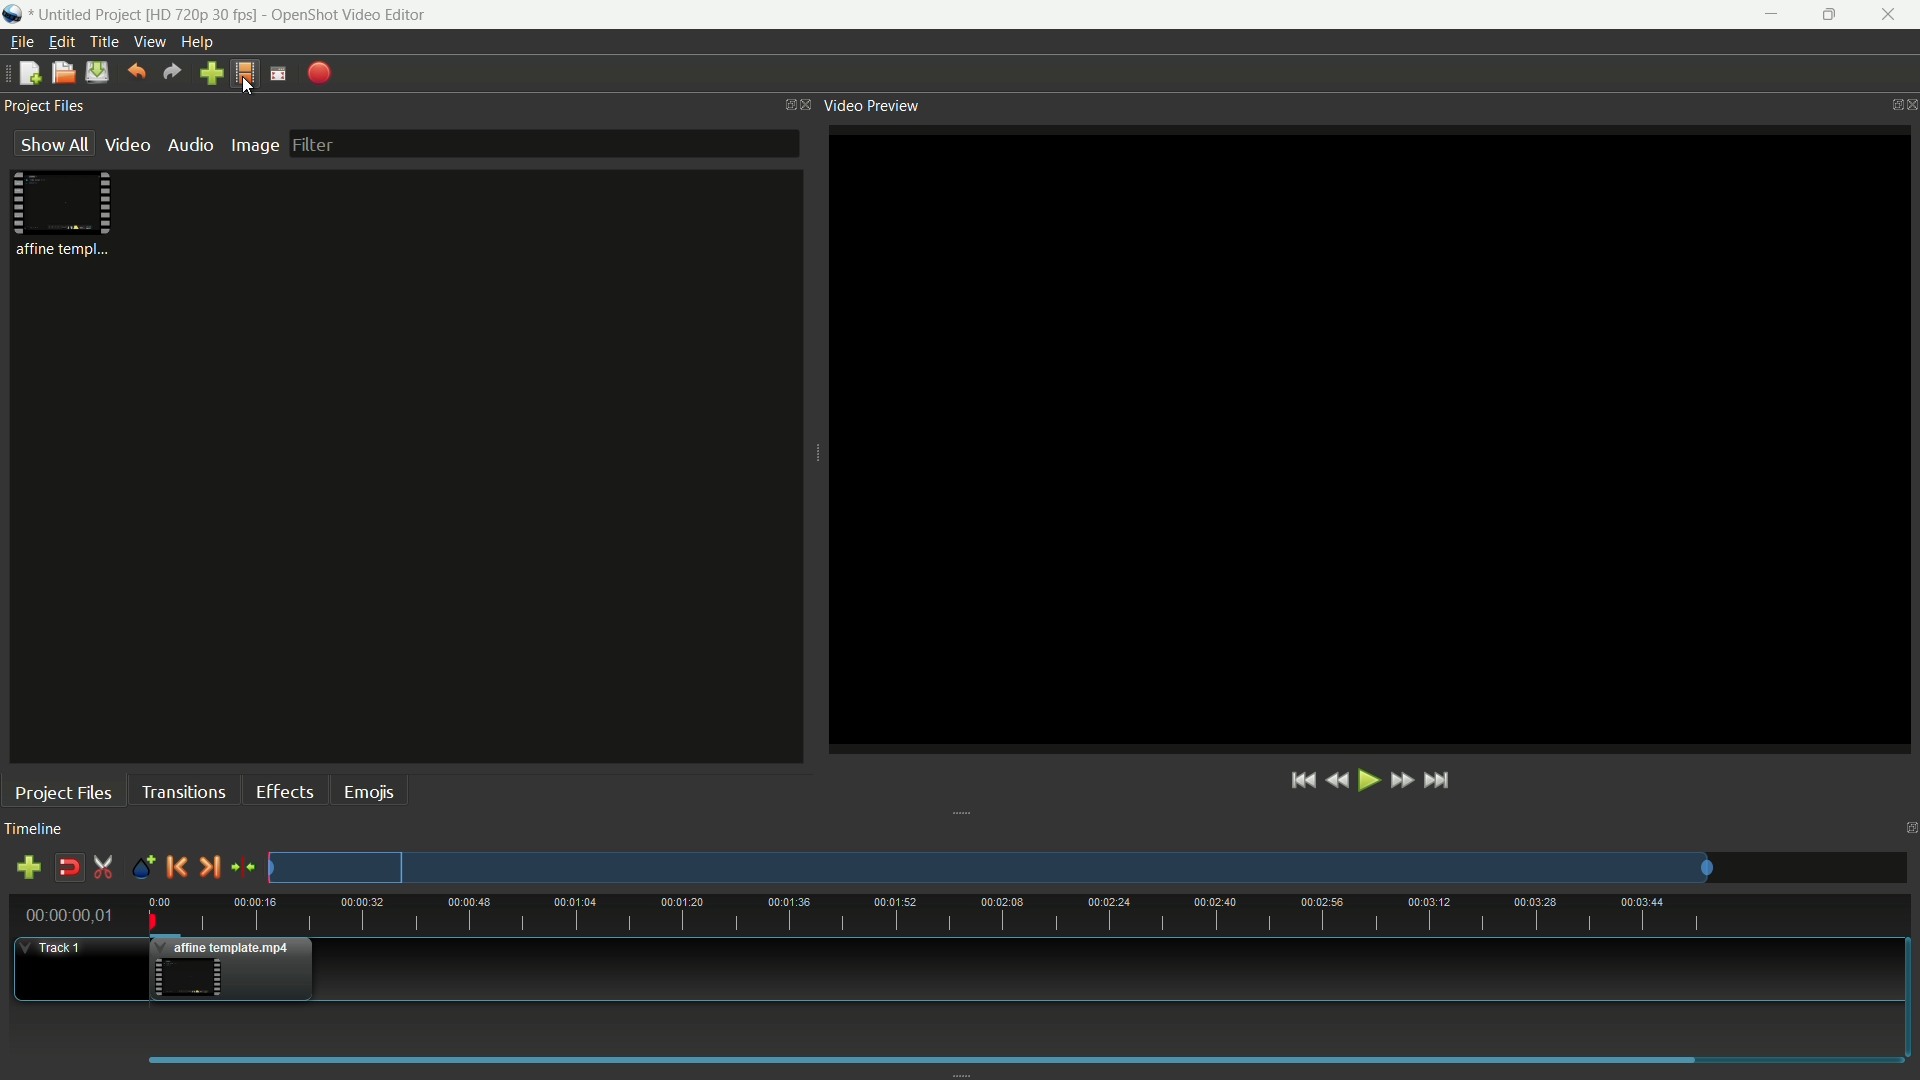 The width and height of the screenshot is (1920, 1080). What do you see at coordinates (35, 830) in the screenshot?
I see `timeline` at bounding box center [35, 830].